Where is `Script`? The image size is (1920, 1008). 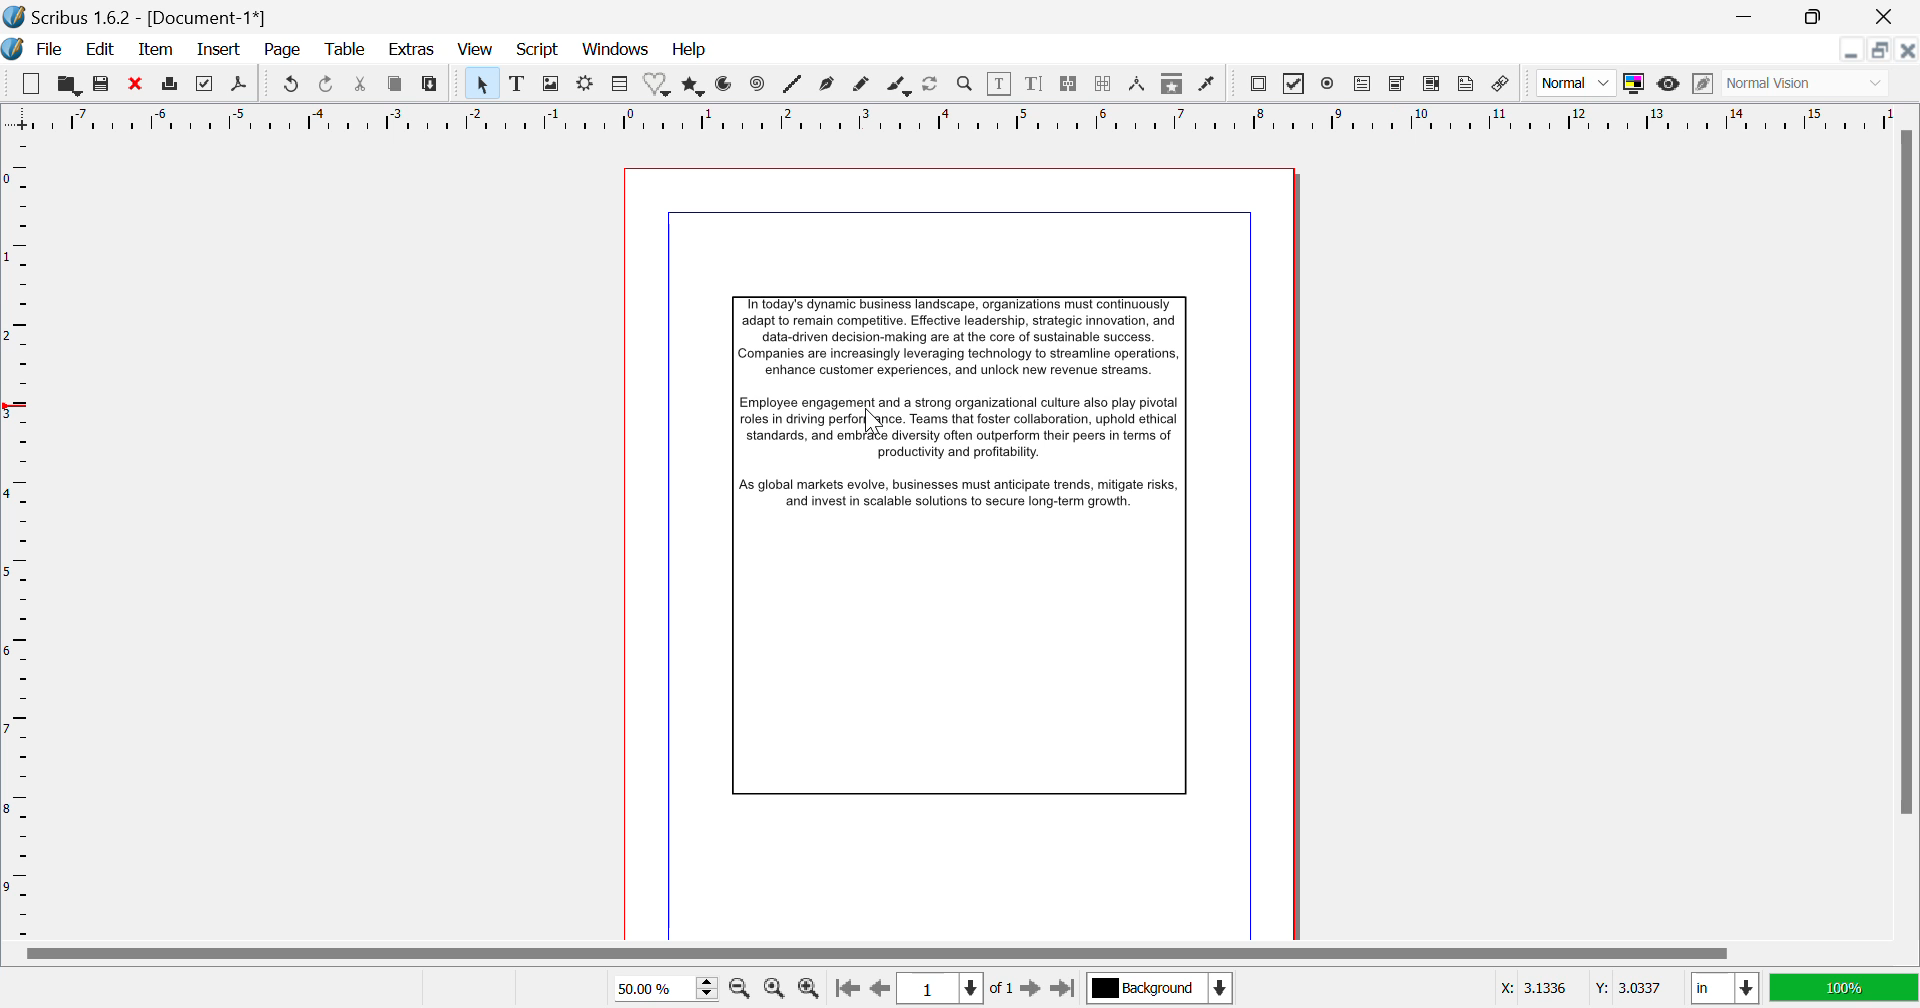 Script is located at coordinates (536, 51).